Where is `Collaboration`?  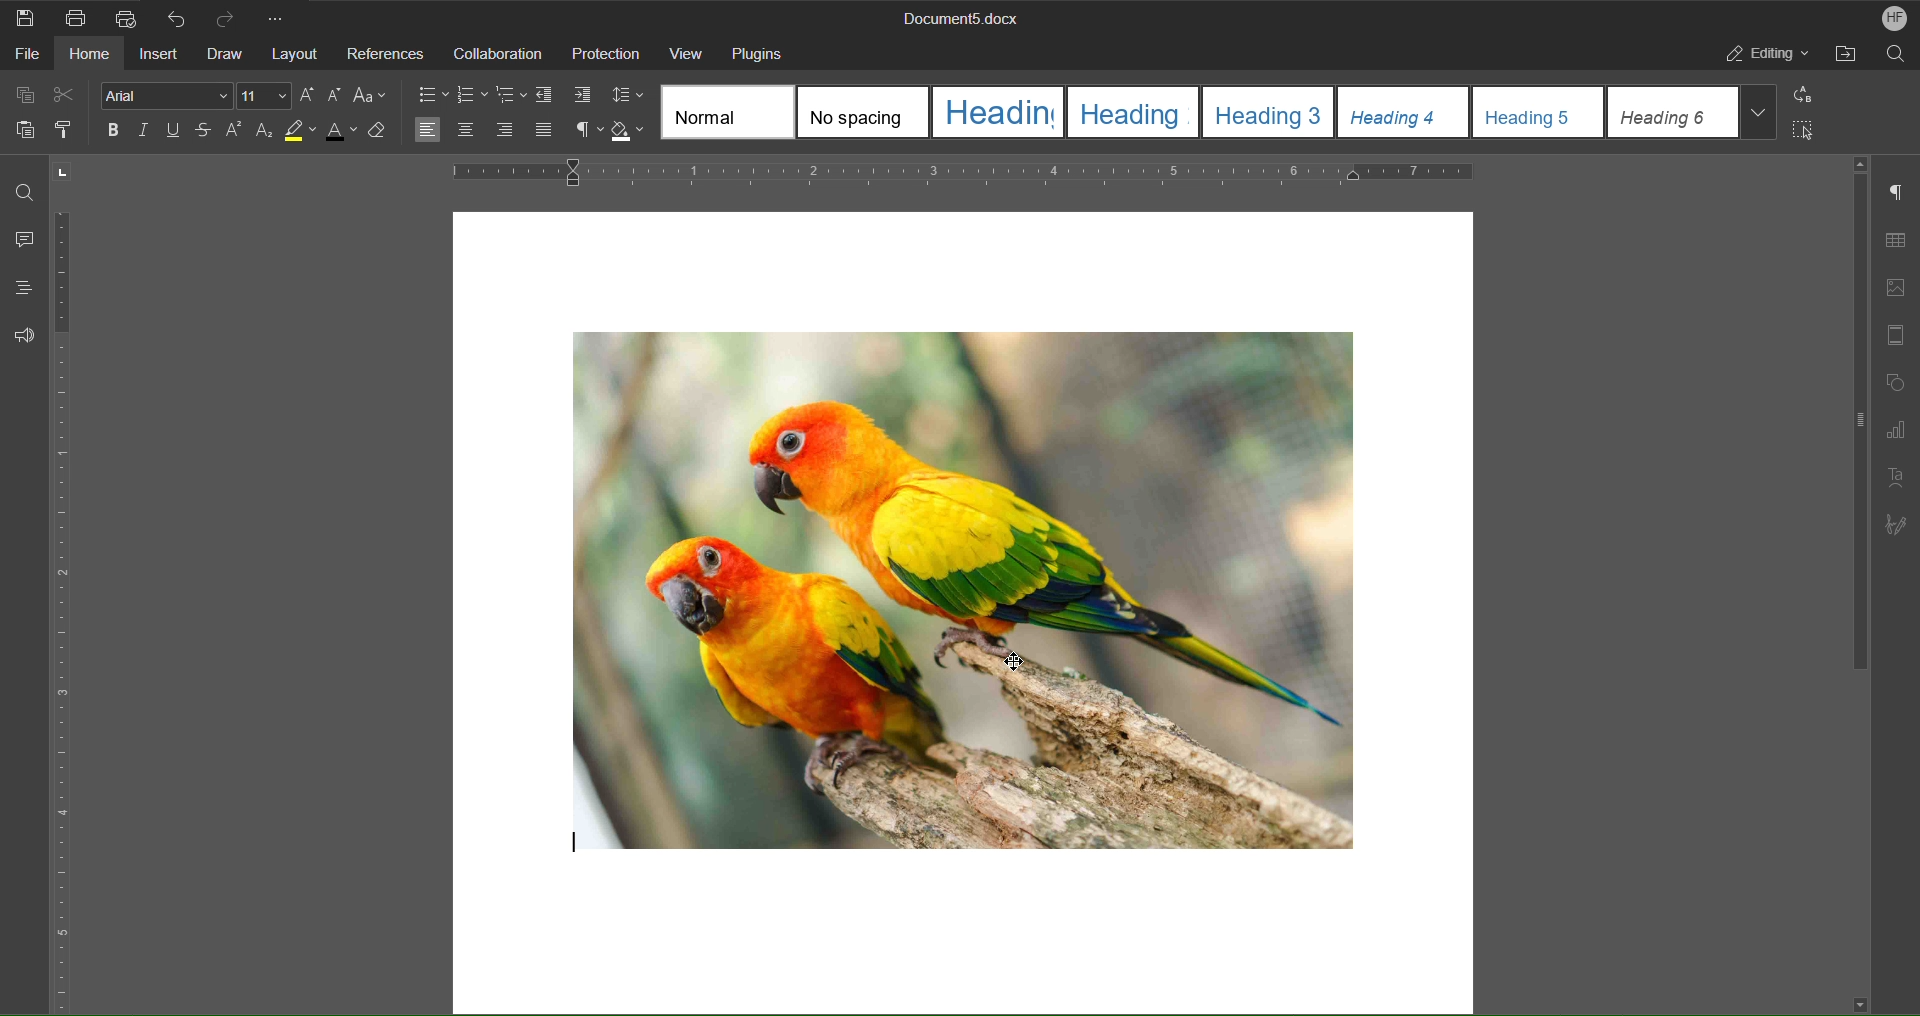
Collaboration is located at coordinates (495, 53).